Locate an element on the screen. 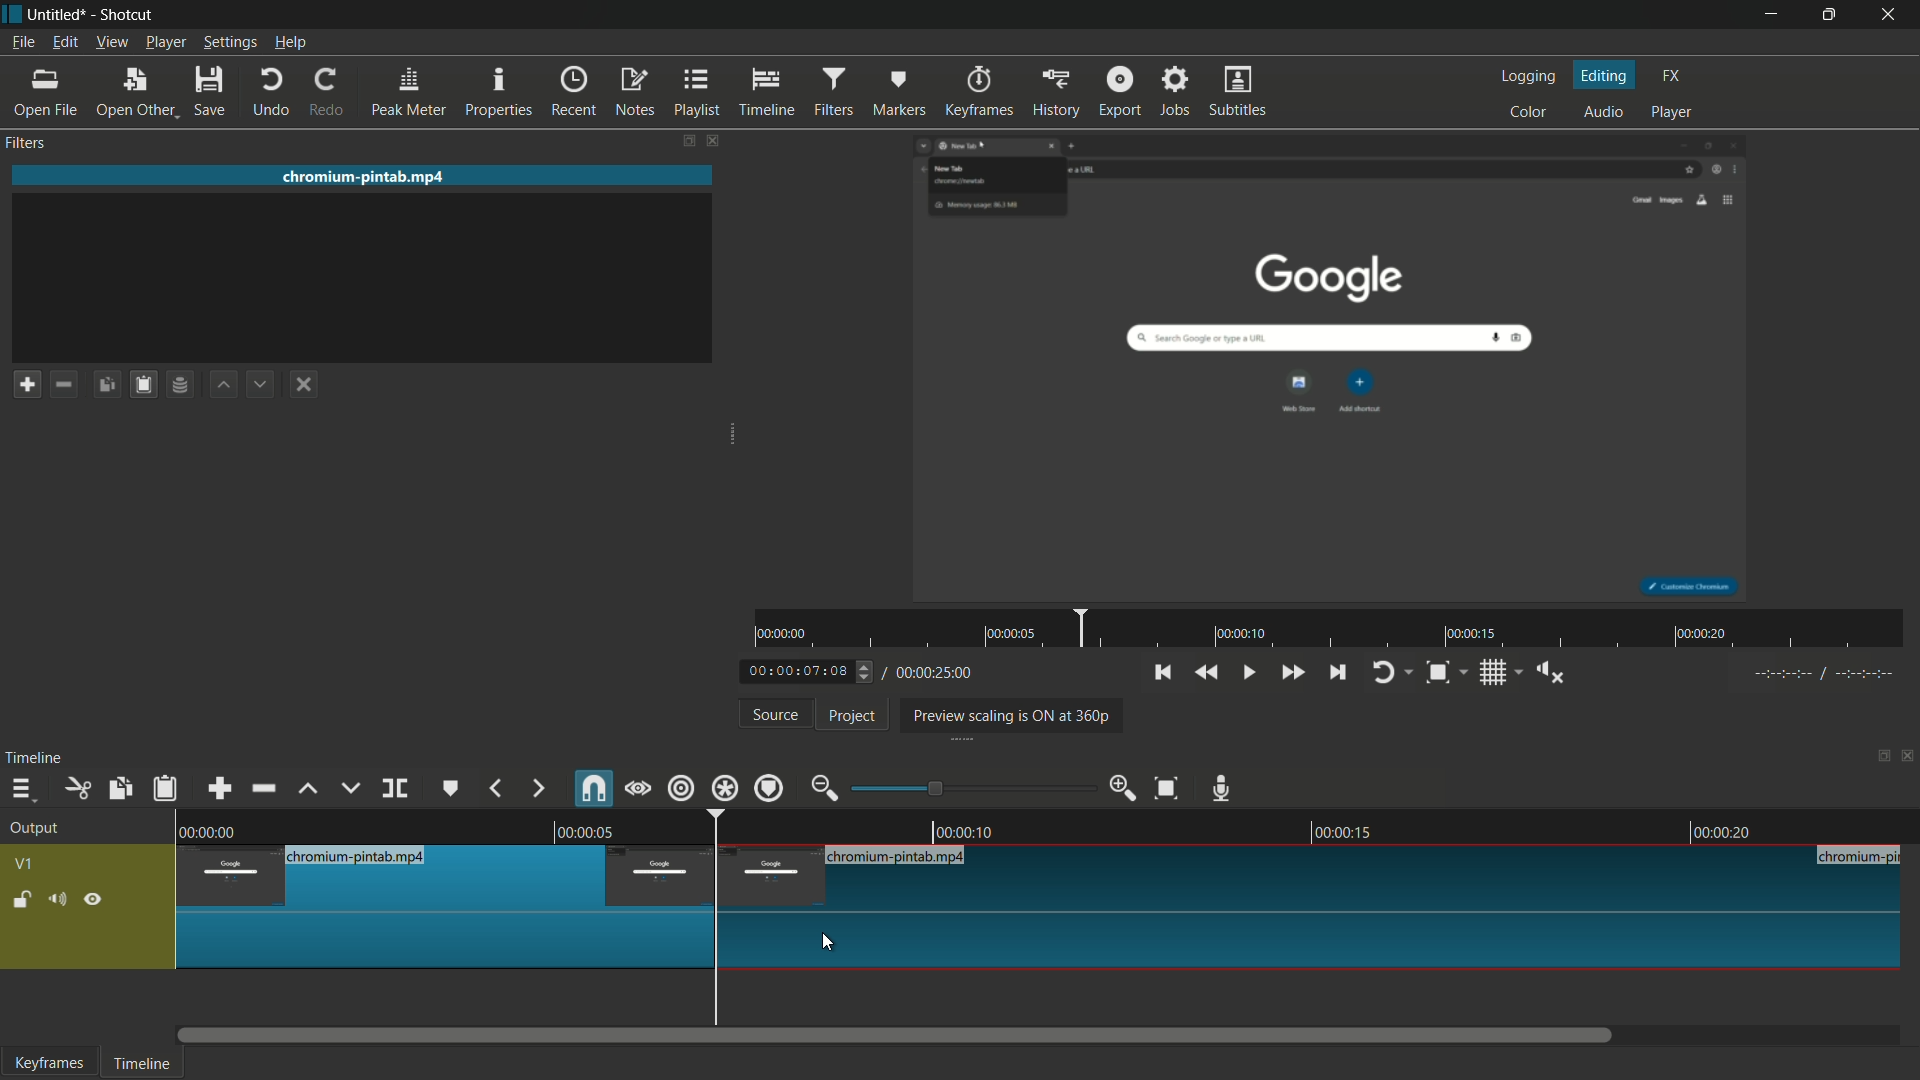  ripple markers is located at coordinates (769, 788).